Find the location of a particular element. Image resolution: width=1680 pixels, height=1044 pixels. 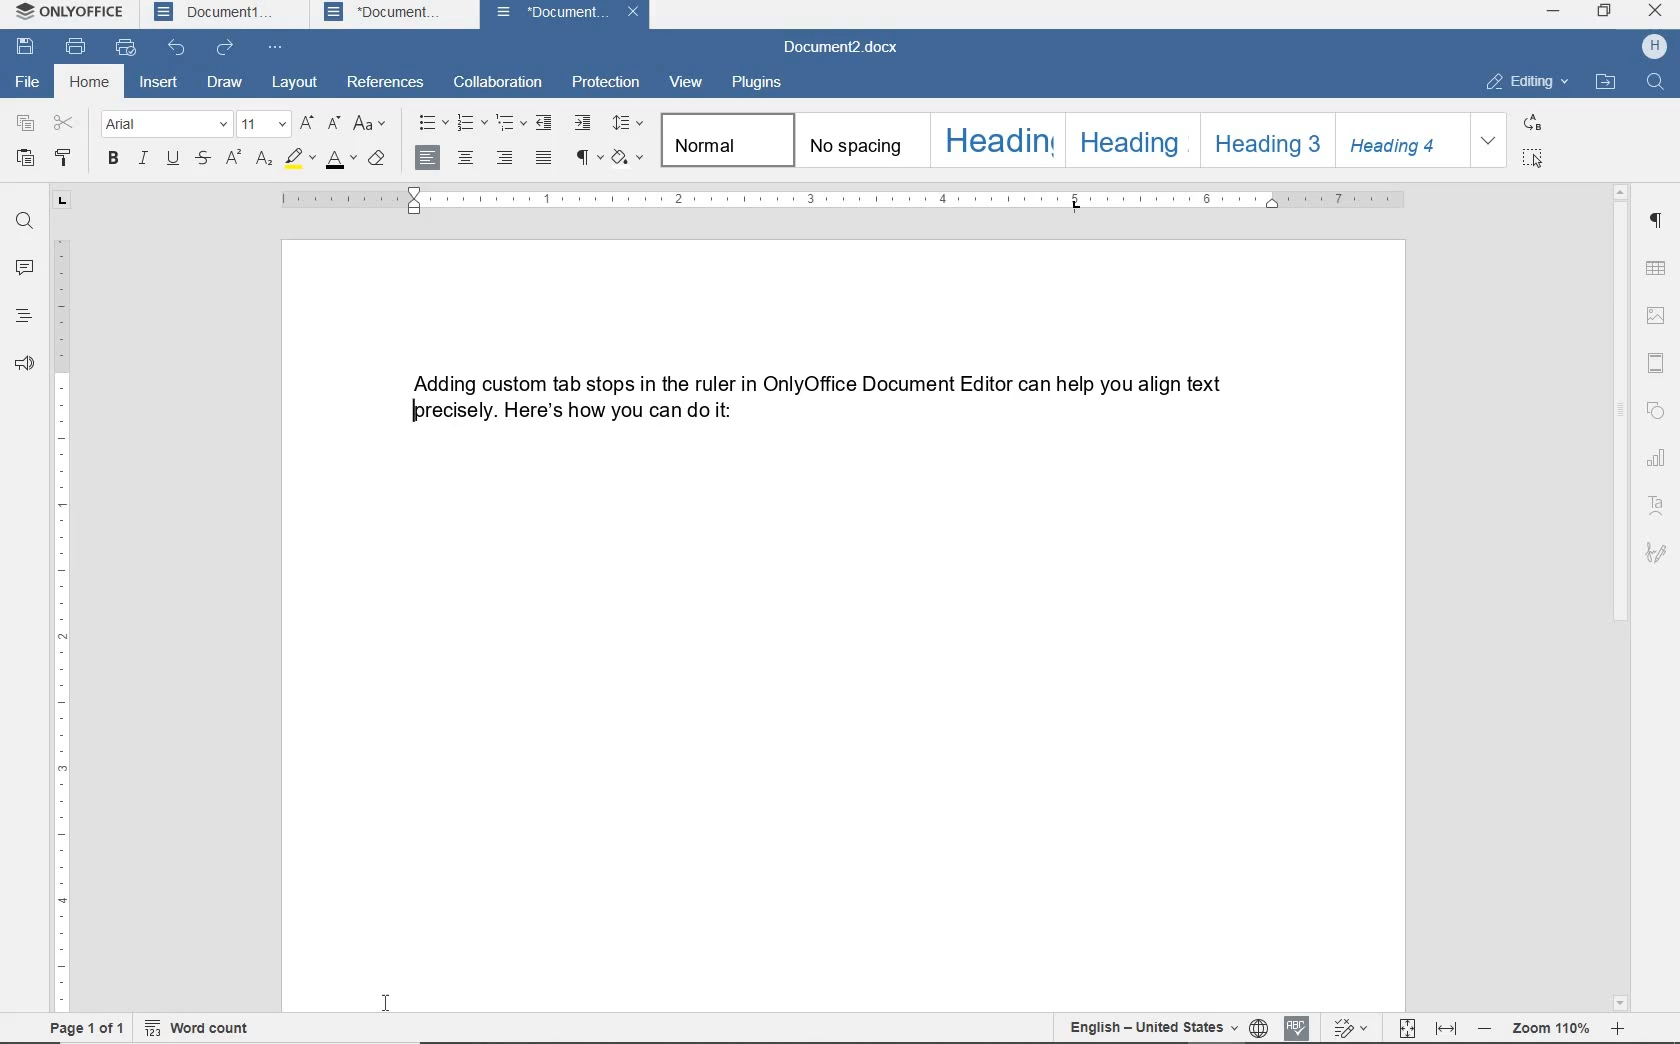

align right is located at coordinates (505, 157).